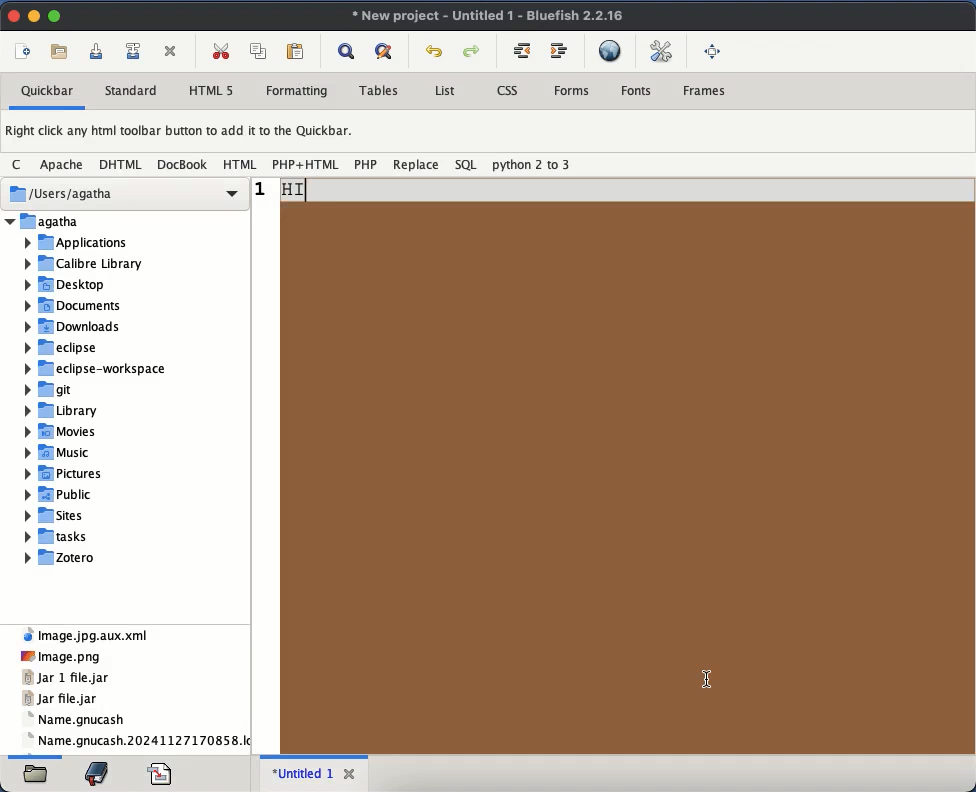 The width and height of the screenshot is (976, 792). What do you see at coordinates (367, 165) in the screenshot?
I see `php` at bounding box center [367, 165].